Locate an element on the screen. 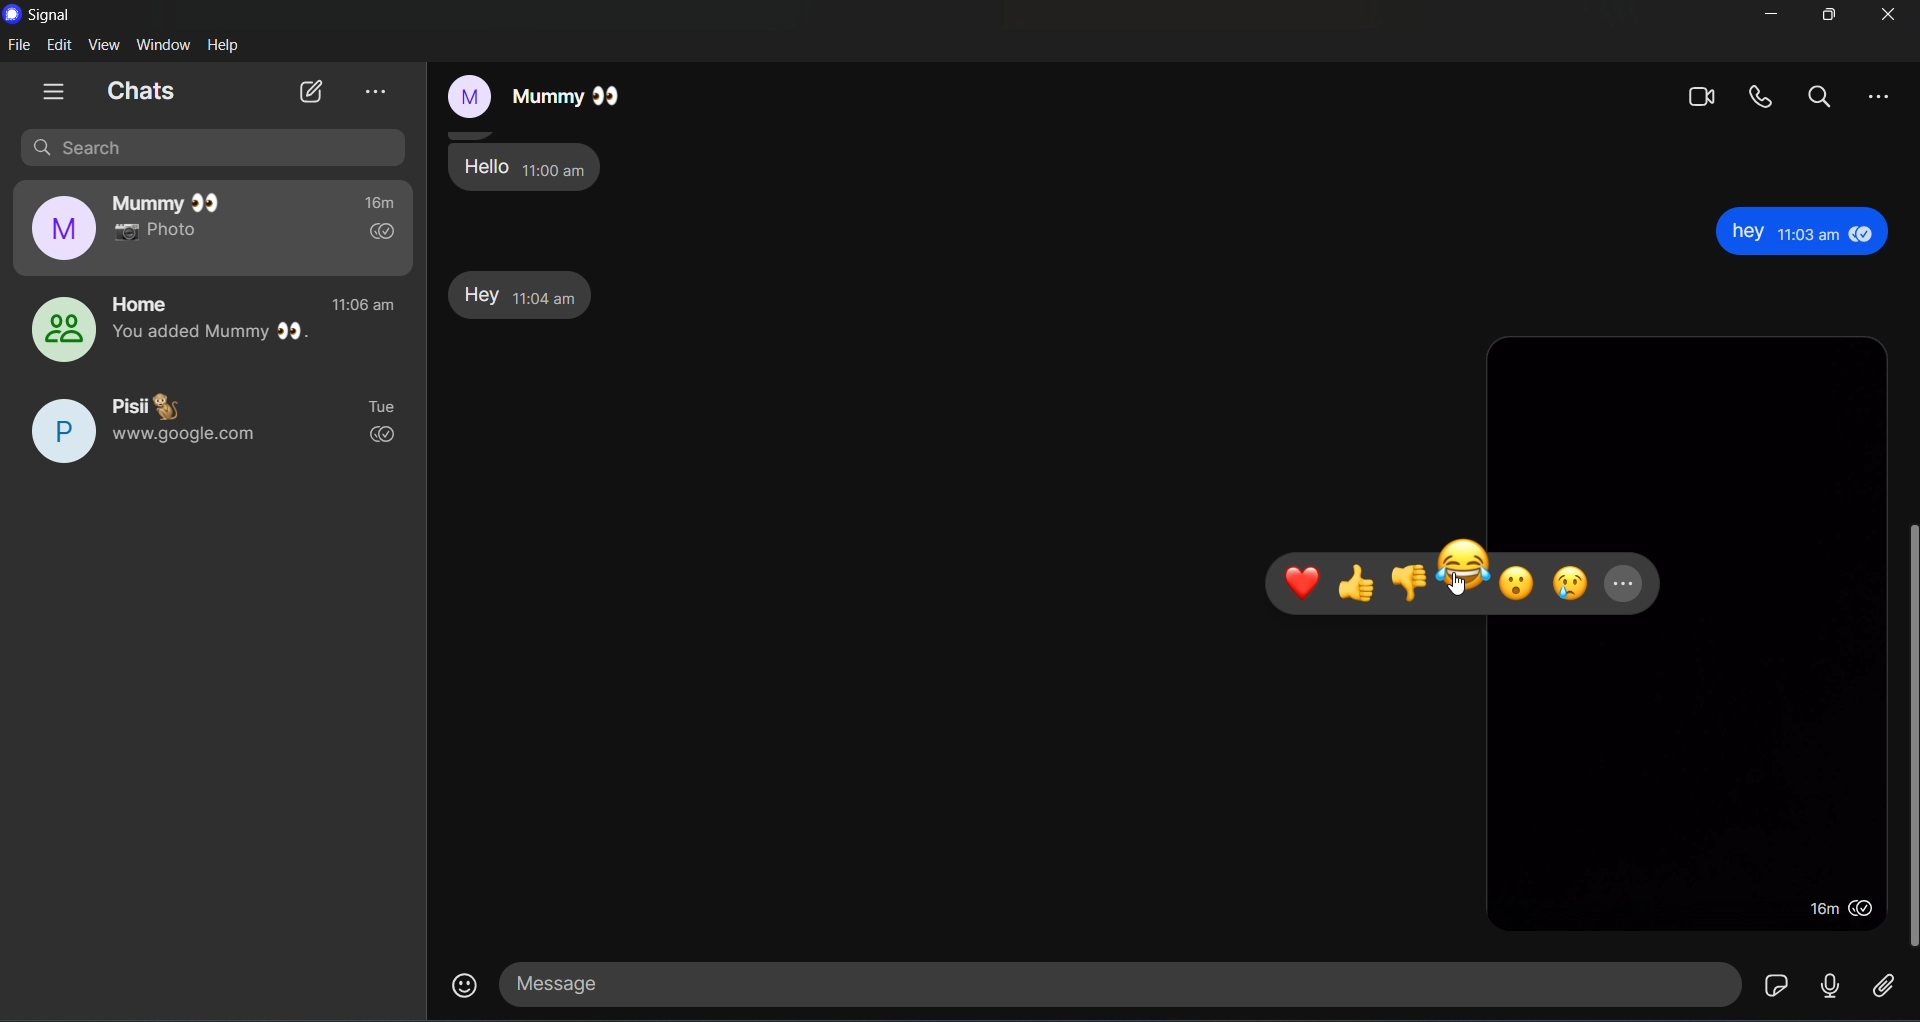  hey message is located at coordinates (1803, 232).